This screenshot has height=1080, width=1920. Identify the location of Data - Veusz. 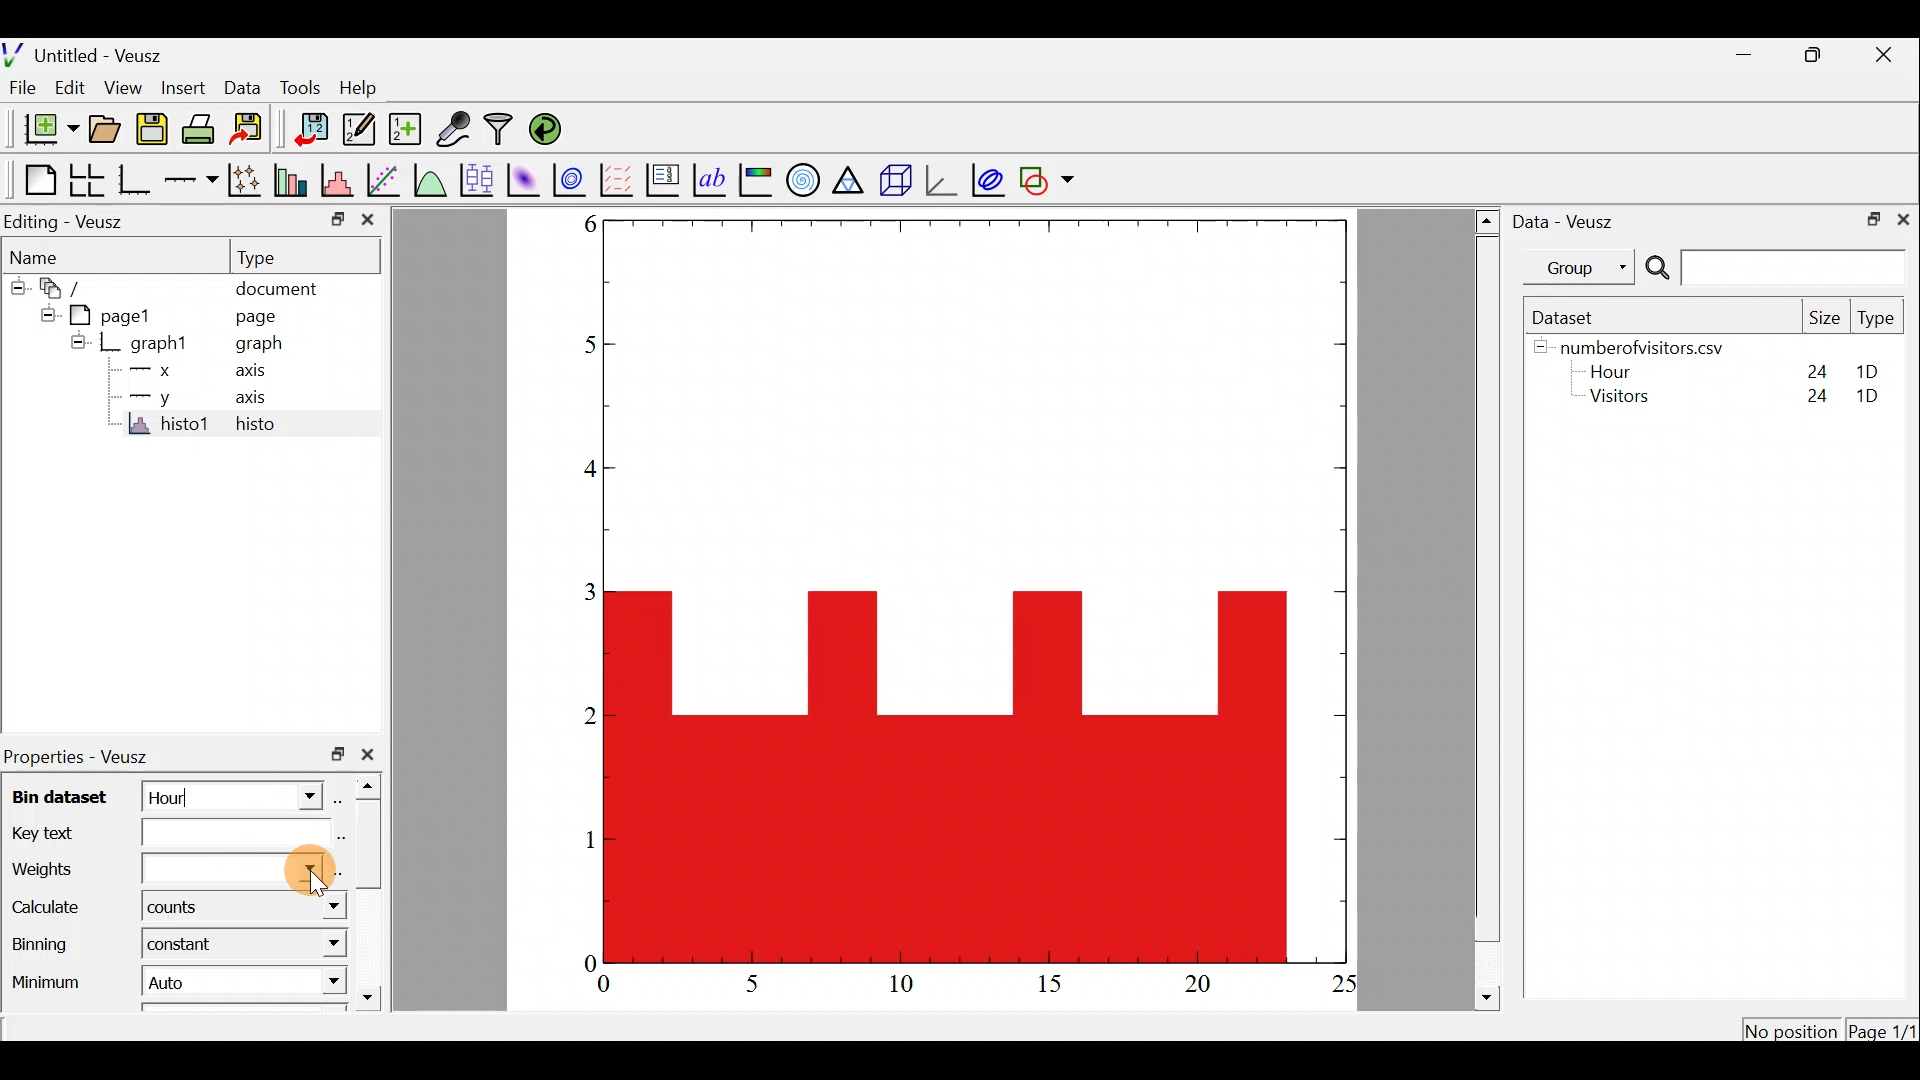
(1576, 225).